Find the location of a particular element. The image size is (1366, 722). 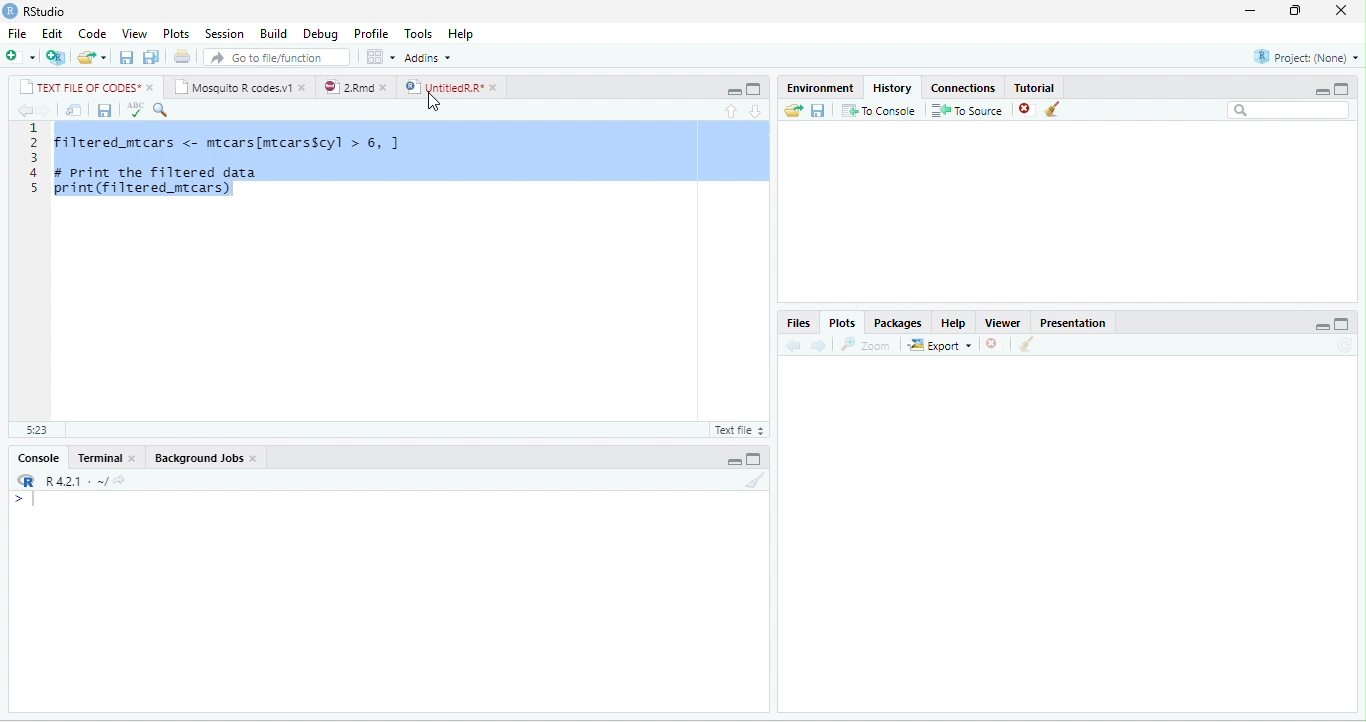

TEXT FILE OF CODES is located at coordinates (80, 86).